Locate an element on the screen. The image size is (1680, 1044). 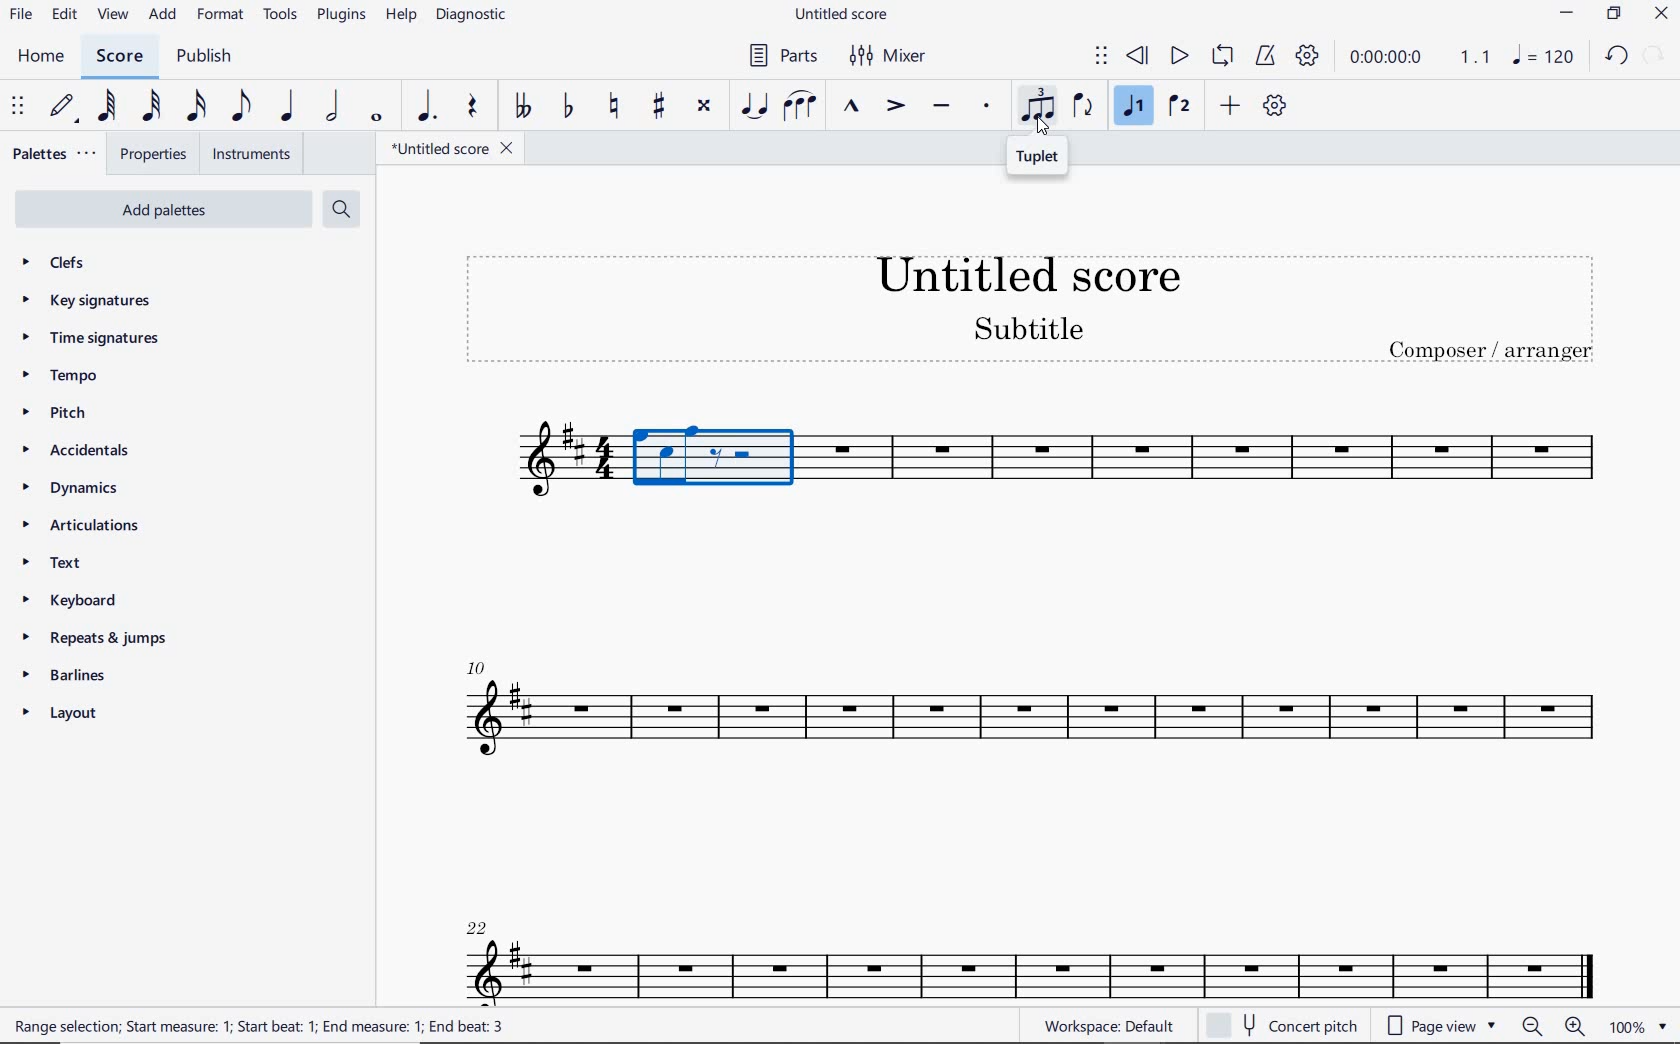
TOGGLE DOUBLE-SHARP is located at coordinates (703, 105).